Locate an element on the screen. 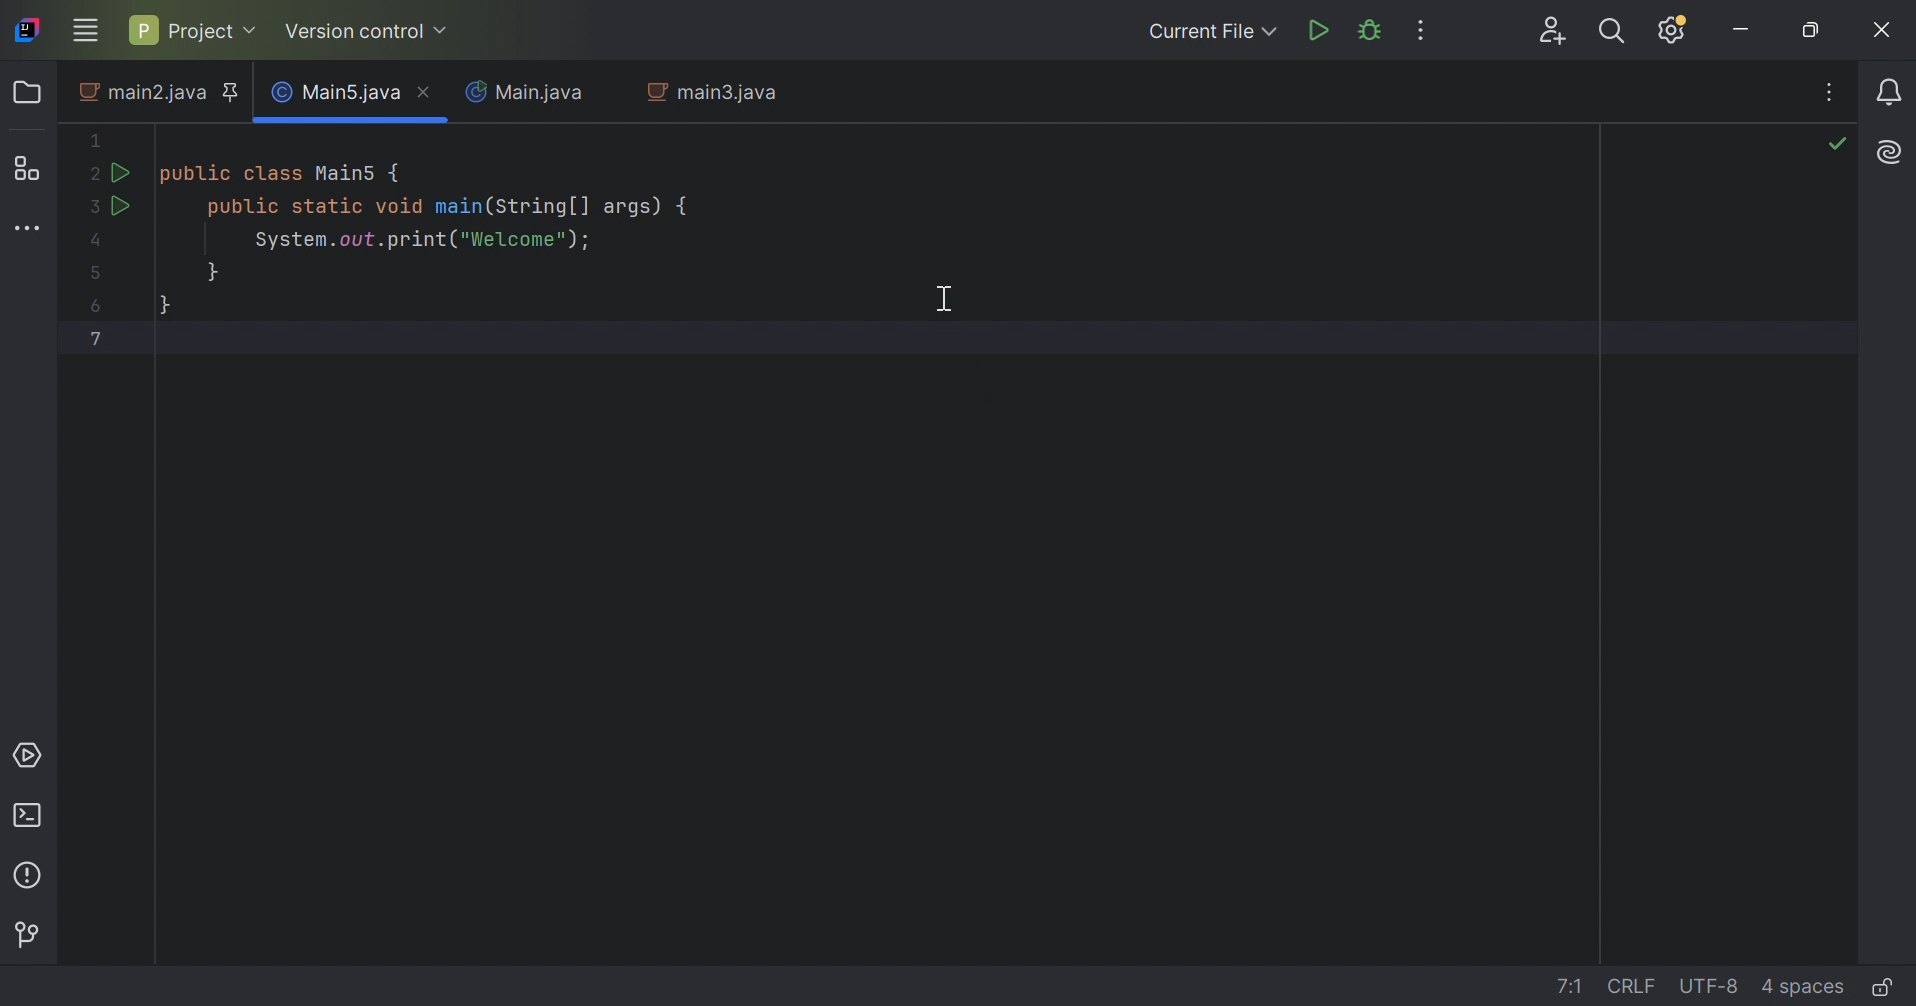 The height and width of the screenshot is (1006, 1916). 5 is located at coordinates (94, 274).